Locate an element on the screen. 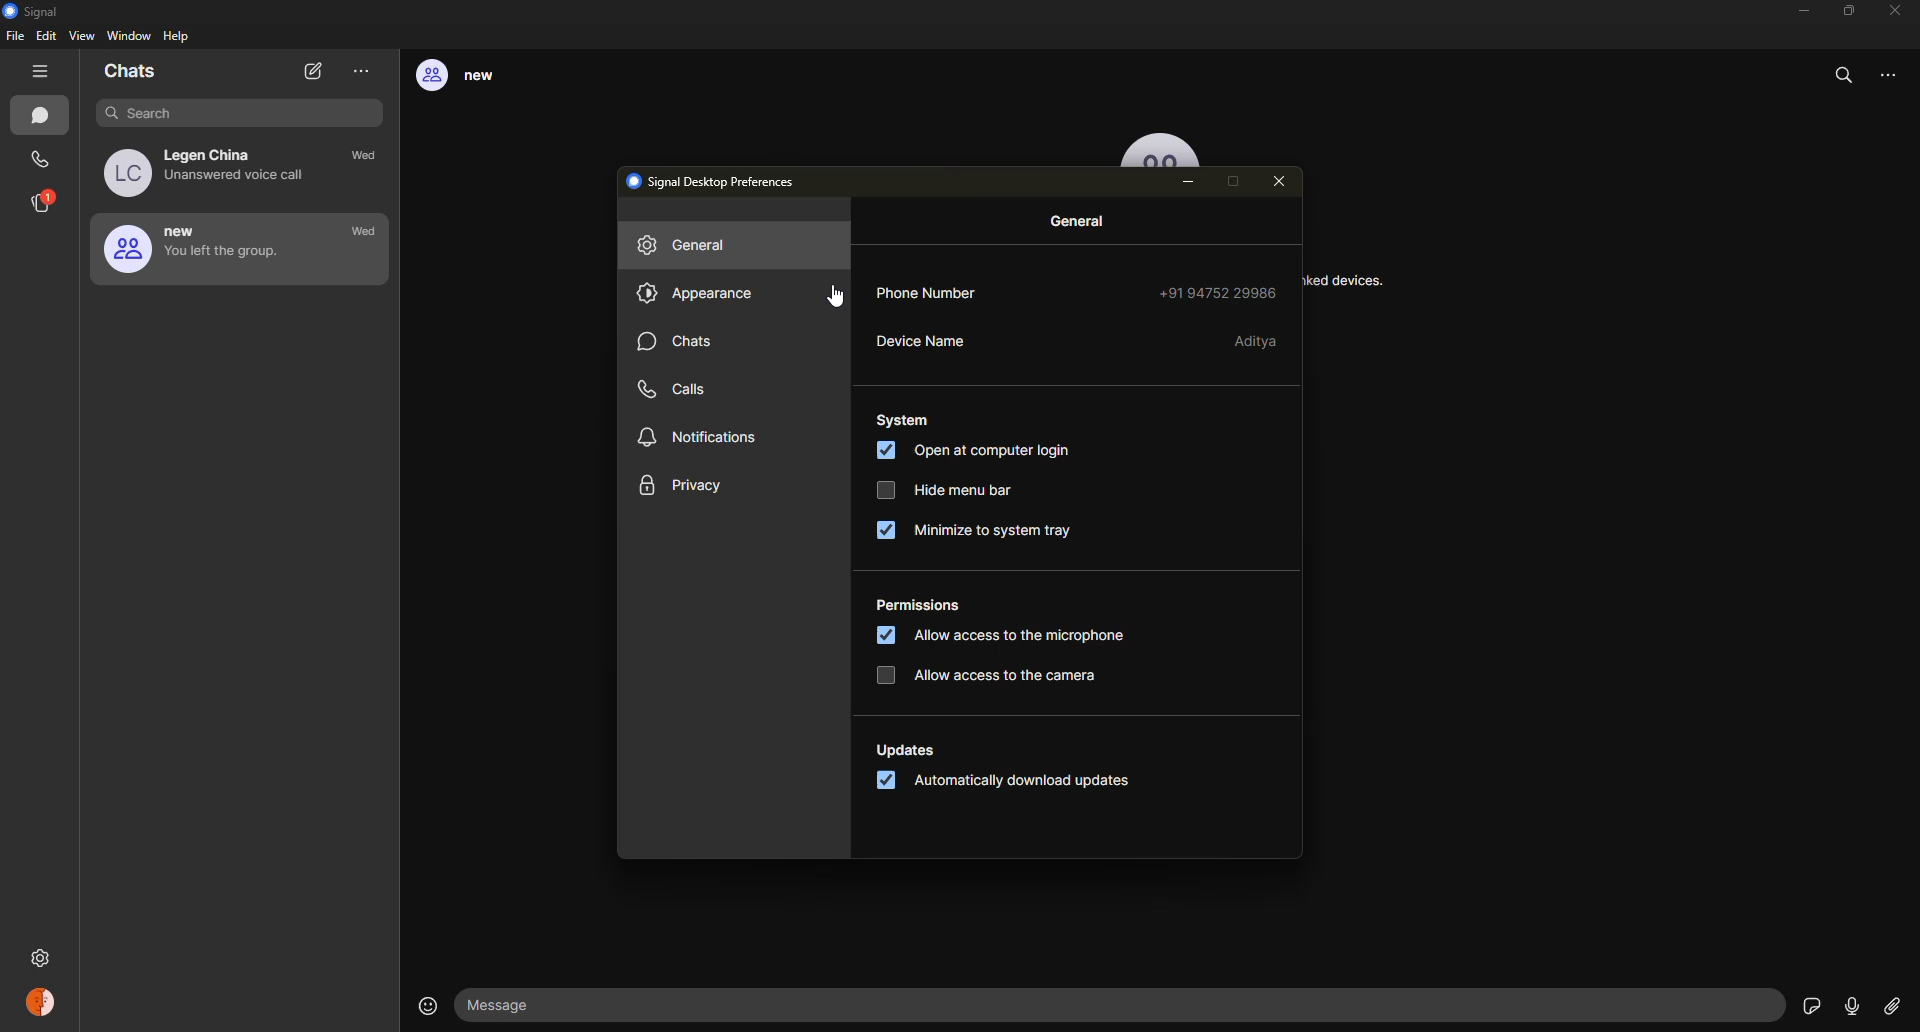  search is located at coordinates (1846, 75).